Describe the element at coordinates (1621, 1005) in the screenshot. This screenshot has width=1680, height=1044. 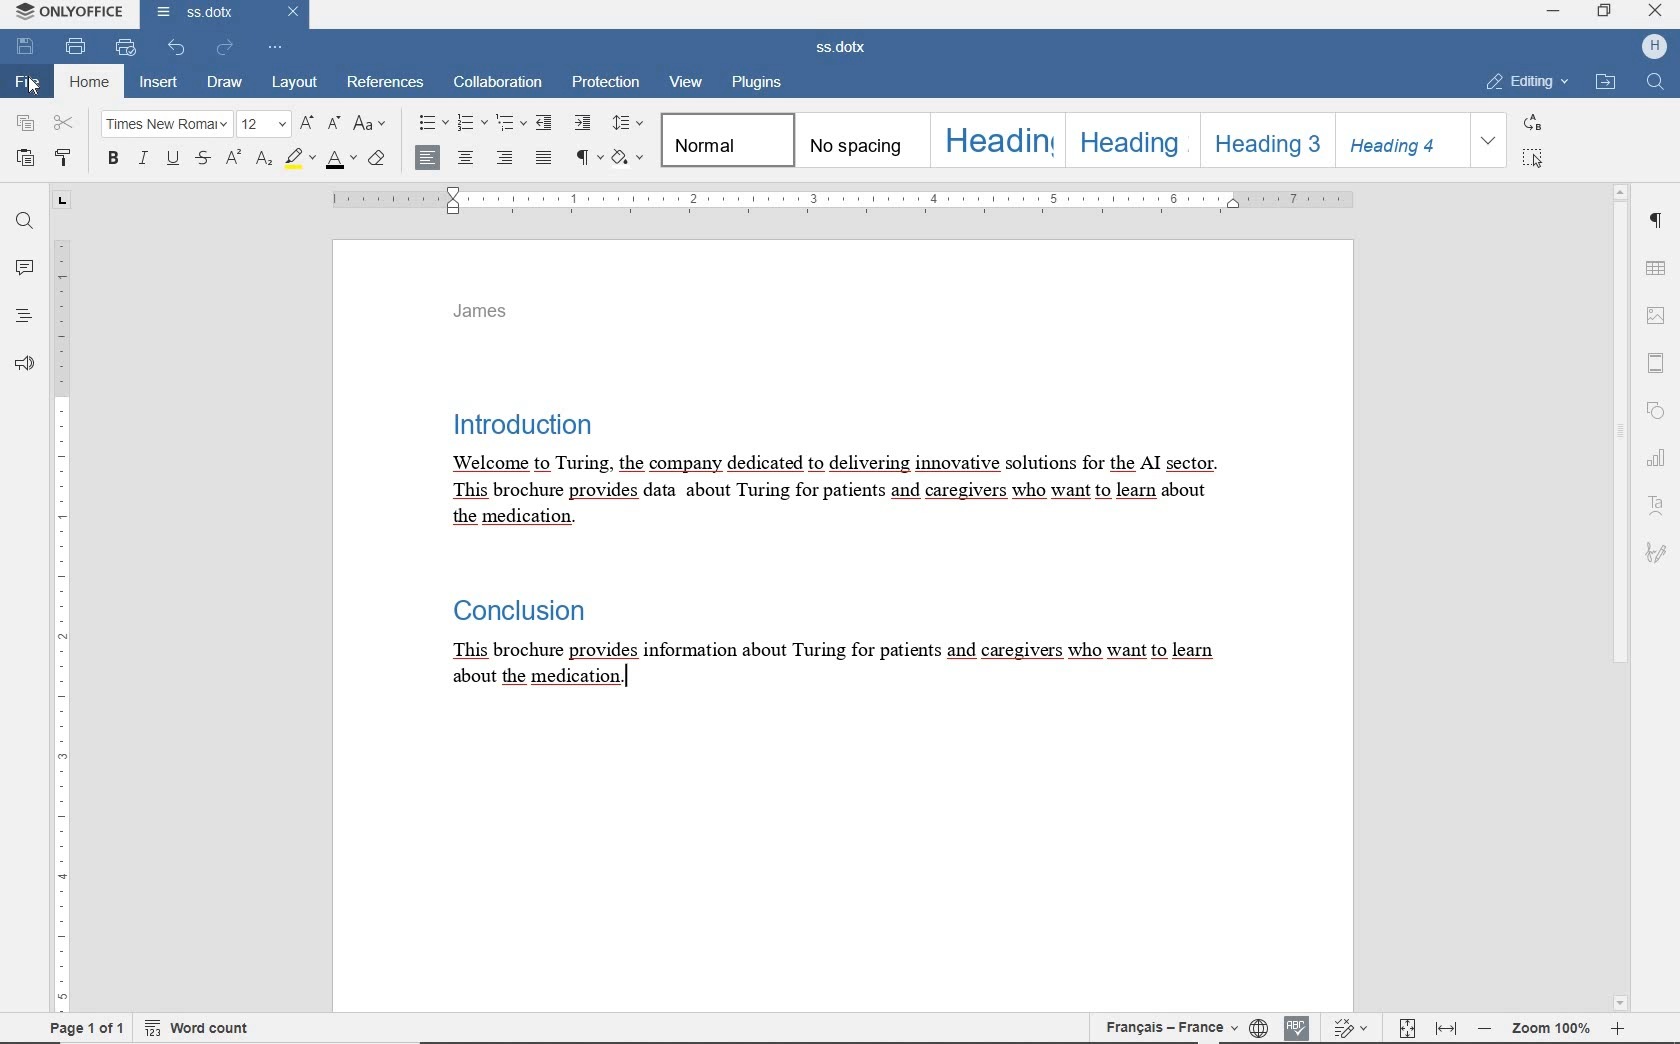
I see `scroll down` at that location.